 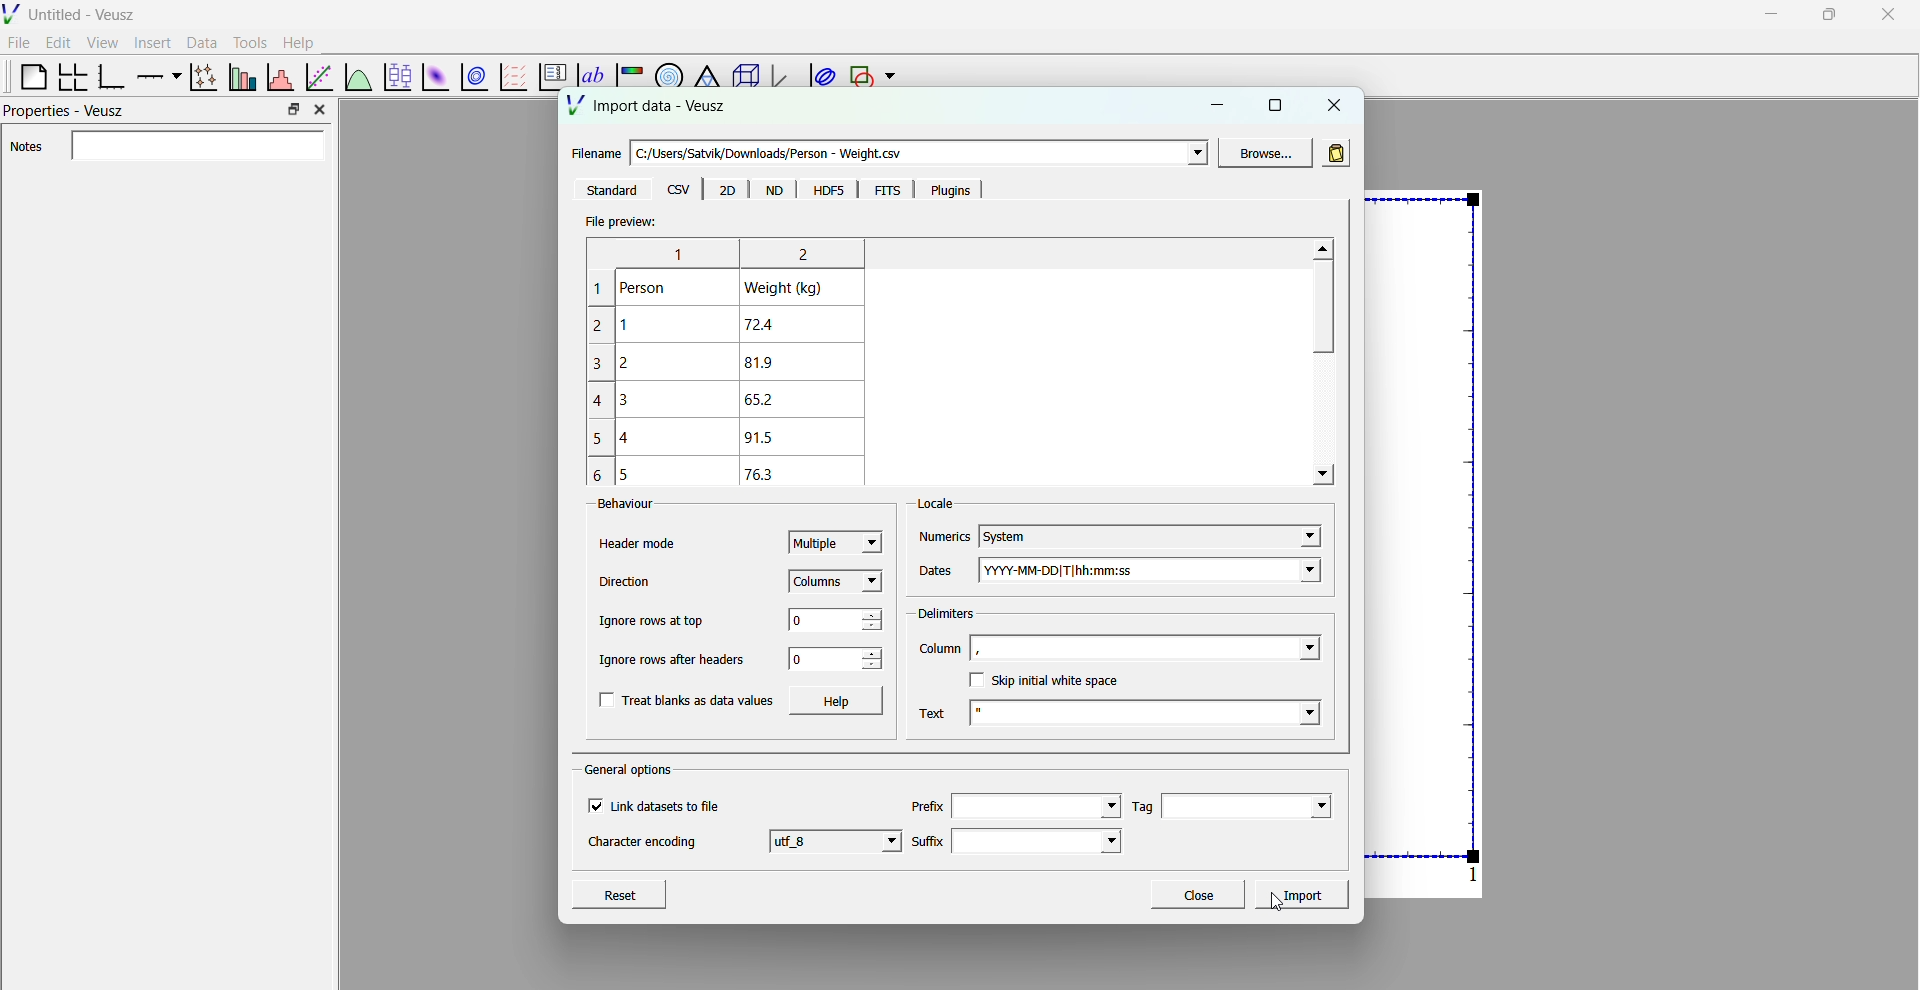 What do you see at coordinates (1036, 804) in the screenshot?
I see `prefix dropdown` at bounding box center [1036, 804].